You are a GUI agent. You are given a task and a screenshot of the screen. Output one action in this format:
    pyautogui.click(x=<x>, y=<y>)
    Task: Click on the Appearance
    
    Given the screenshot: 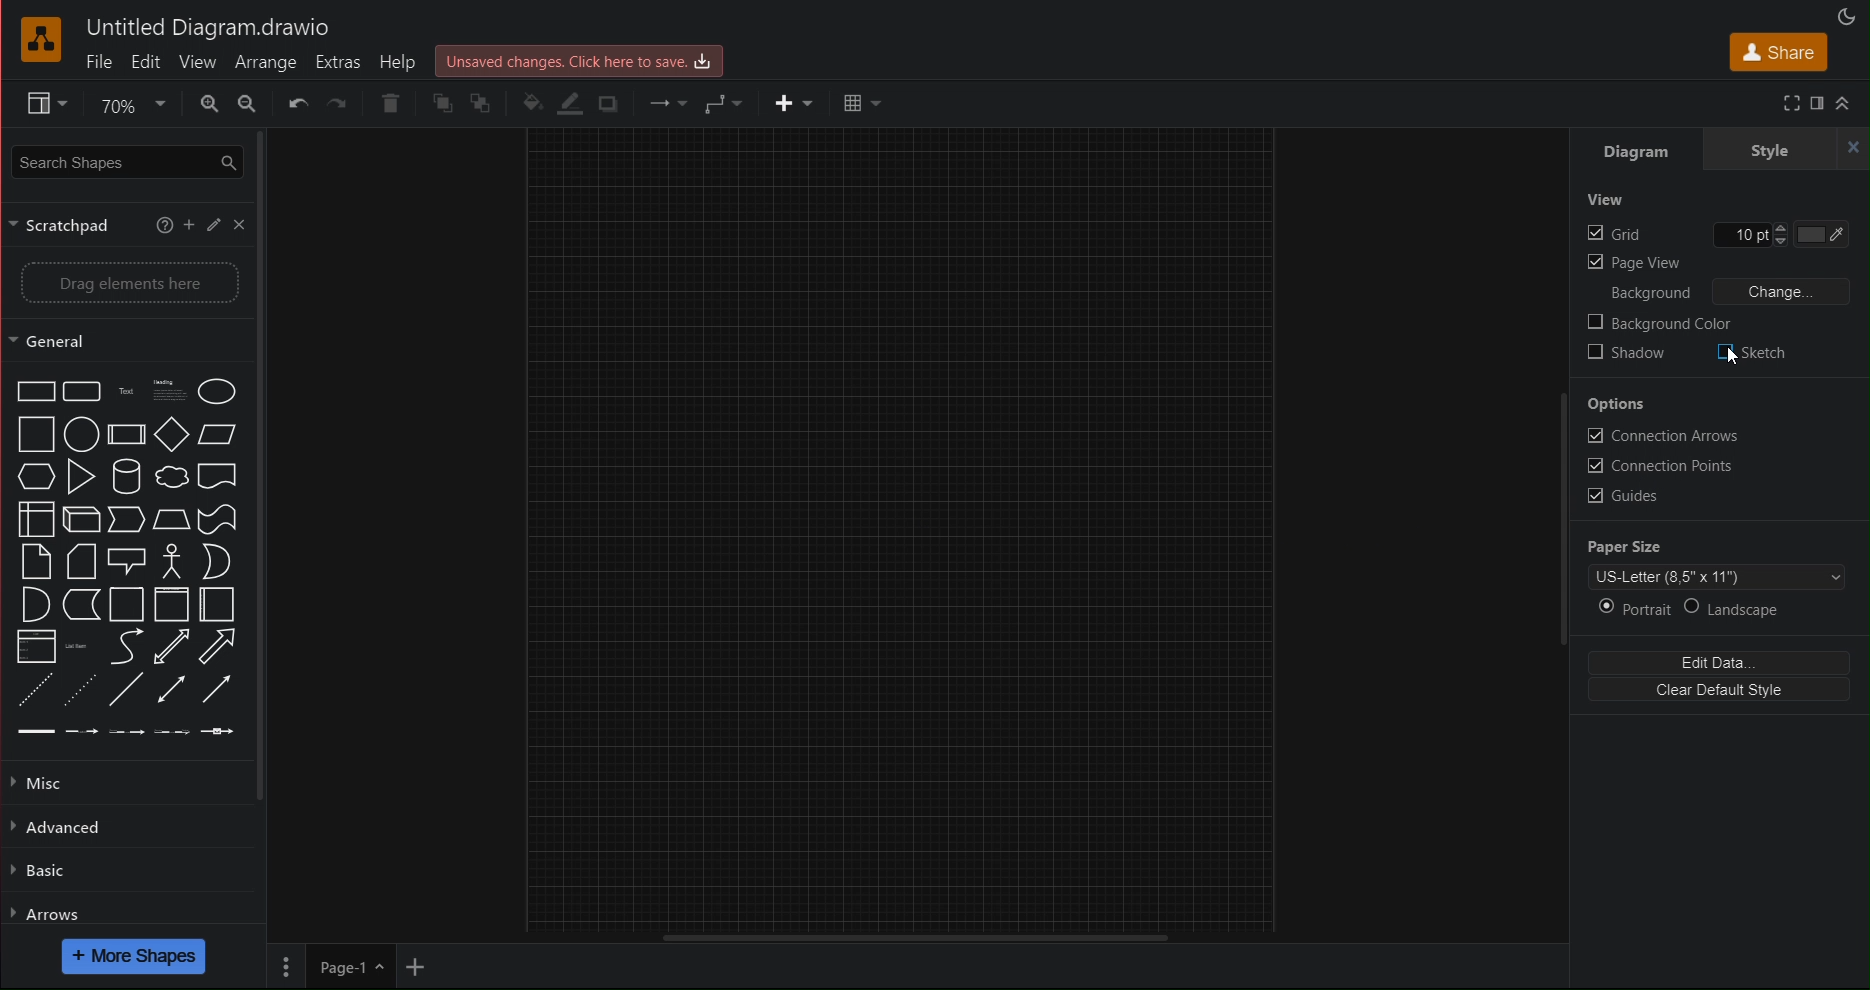 What is the action you would take?
    pyautogui.click(x=1845, y=15)
    